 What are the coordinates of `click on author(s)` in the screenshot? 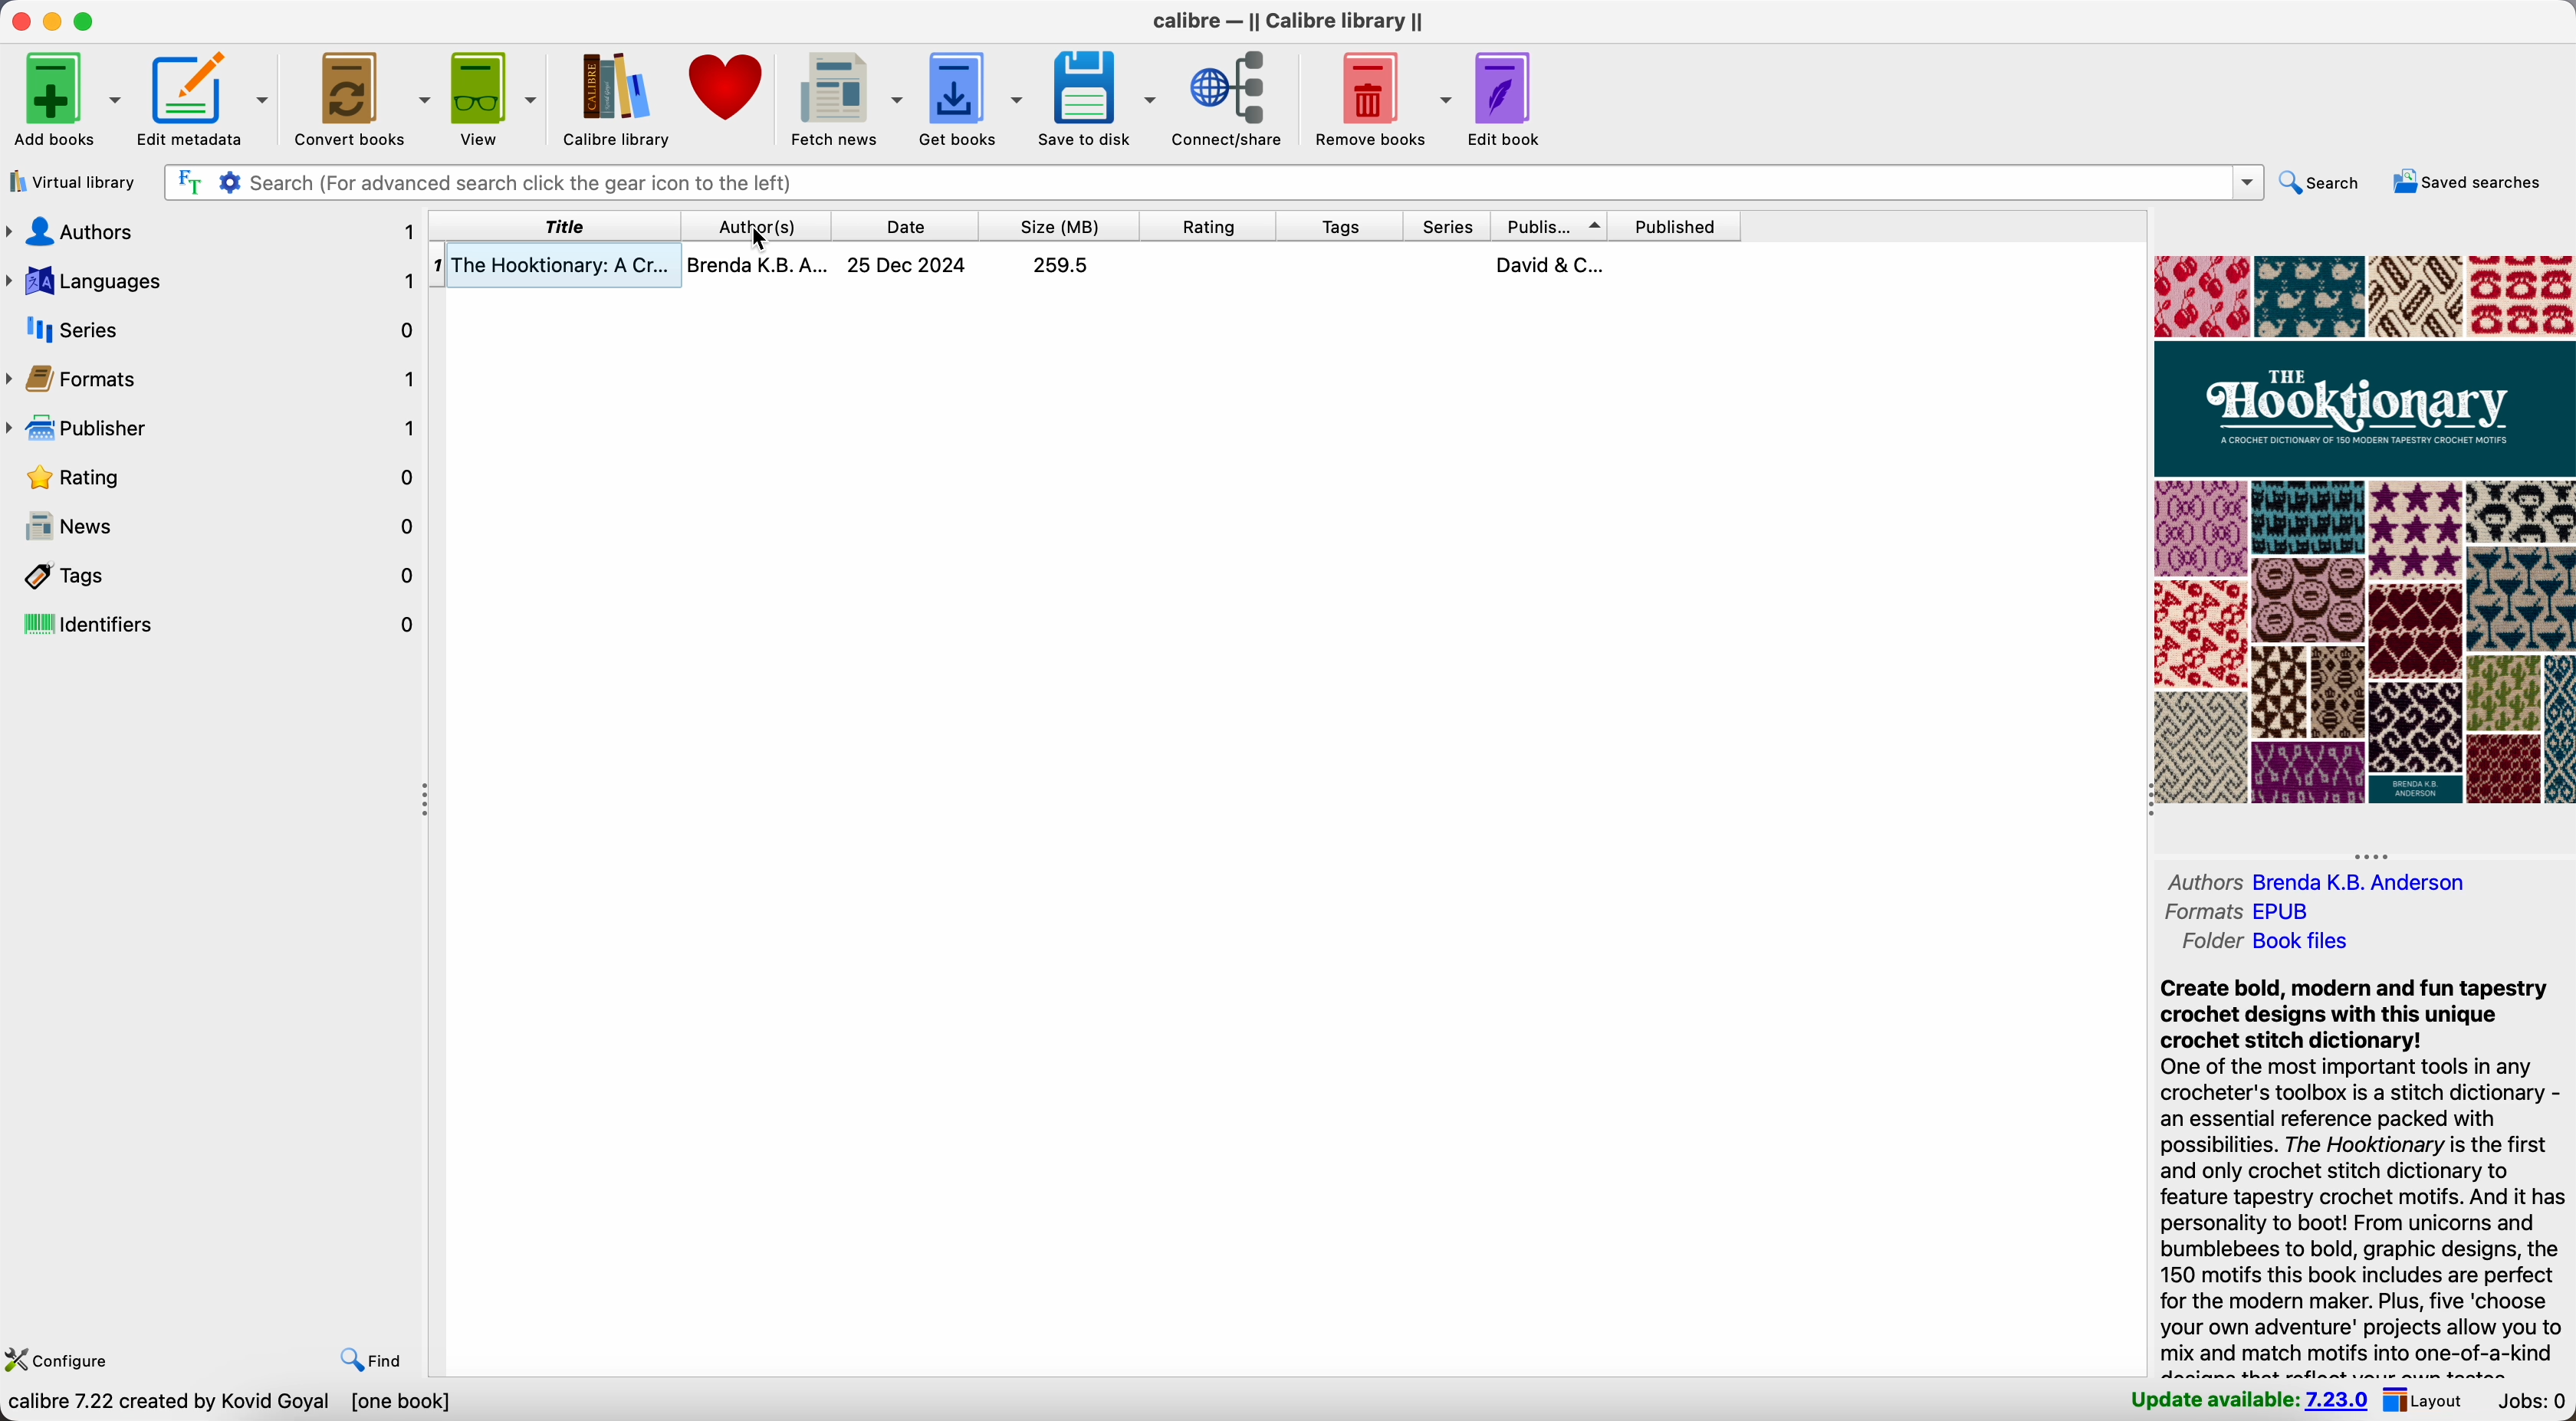 It's located at (760, 226).